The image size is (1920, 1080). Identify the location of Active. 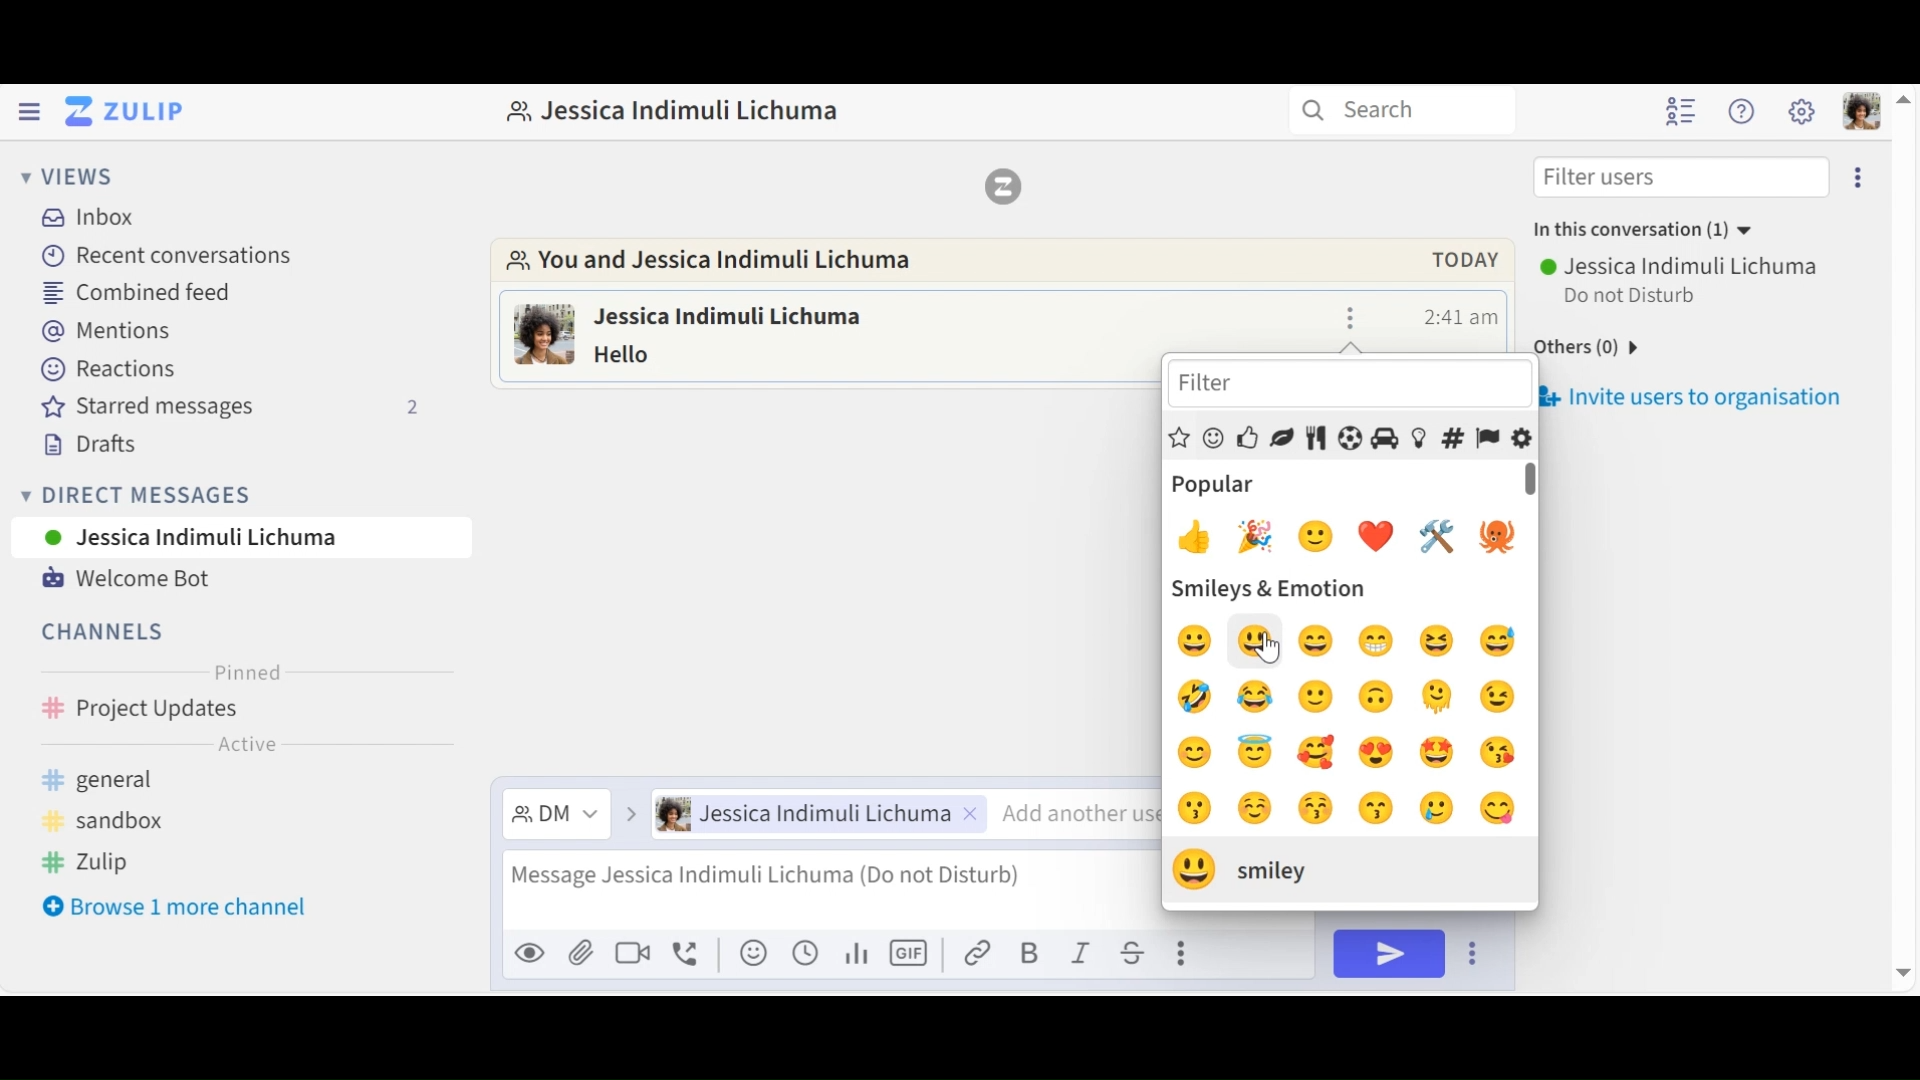
(245, 748).